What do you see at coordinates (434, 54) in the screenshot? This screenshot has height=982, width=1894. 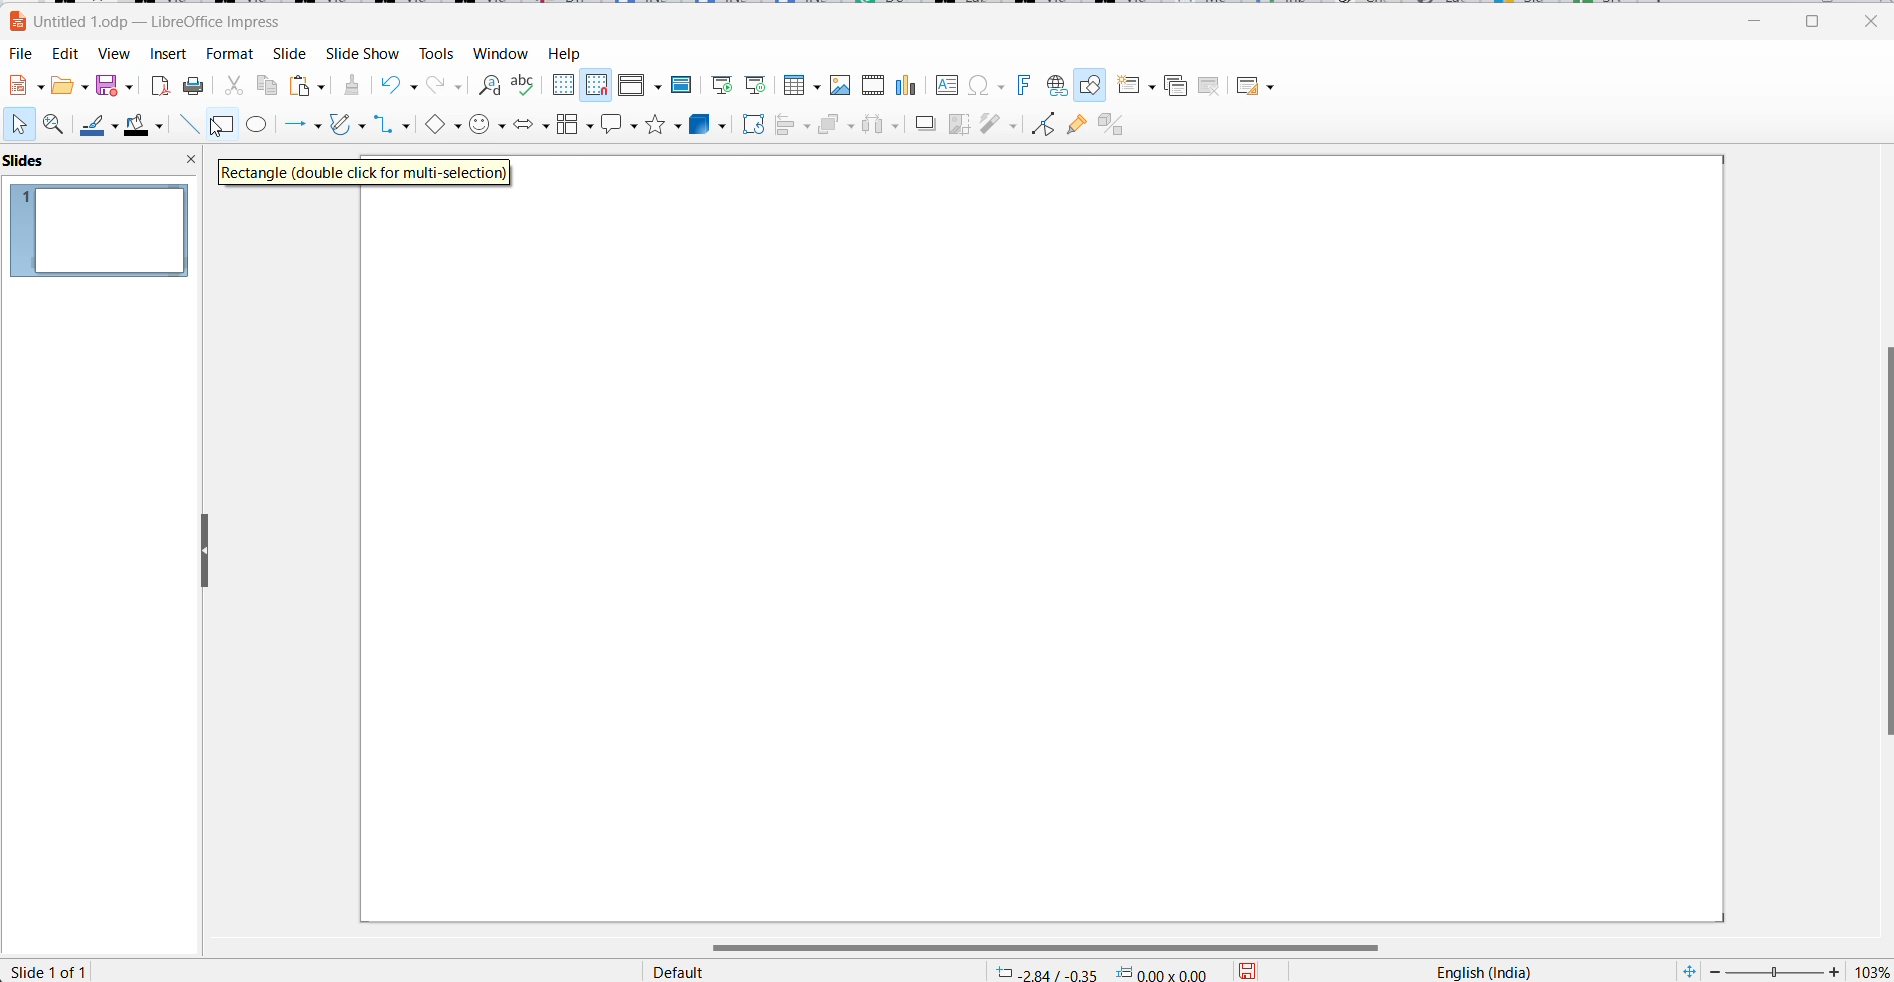 I see `Tools` at bounding box center [434, 54].